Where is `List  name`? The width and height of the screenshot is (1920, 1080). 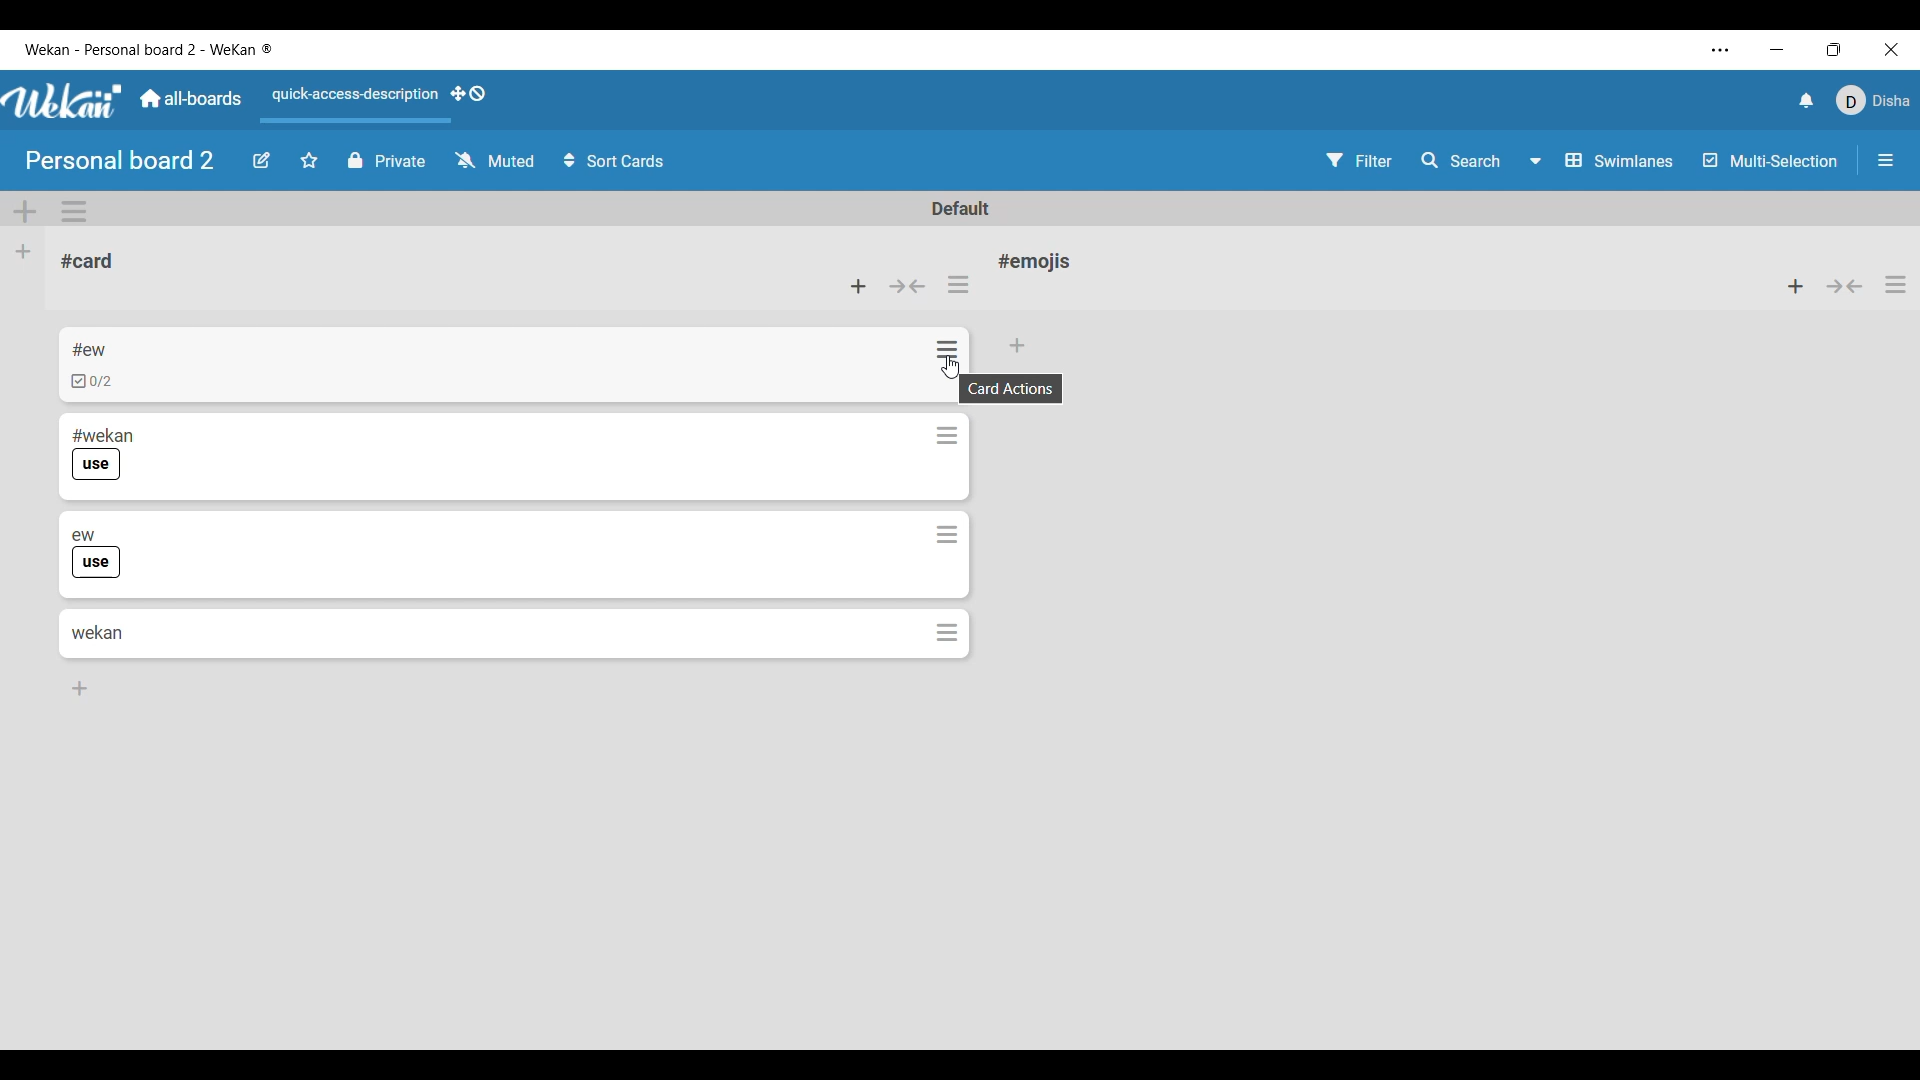 List  name is located at coordinates (1034, 261).